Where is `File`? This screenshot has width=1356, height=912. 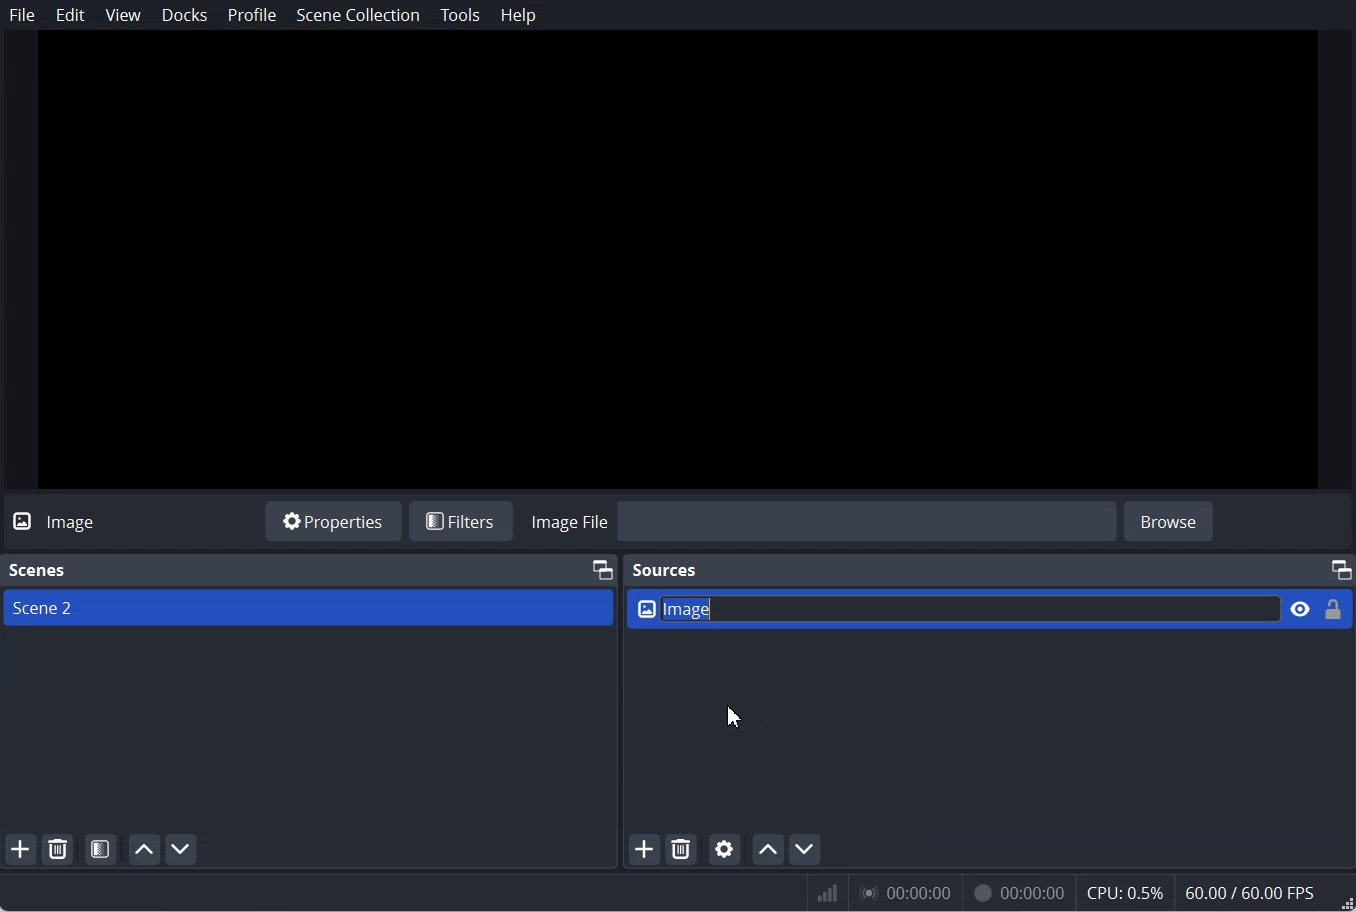 File is located at coordinates (22, 15).